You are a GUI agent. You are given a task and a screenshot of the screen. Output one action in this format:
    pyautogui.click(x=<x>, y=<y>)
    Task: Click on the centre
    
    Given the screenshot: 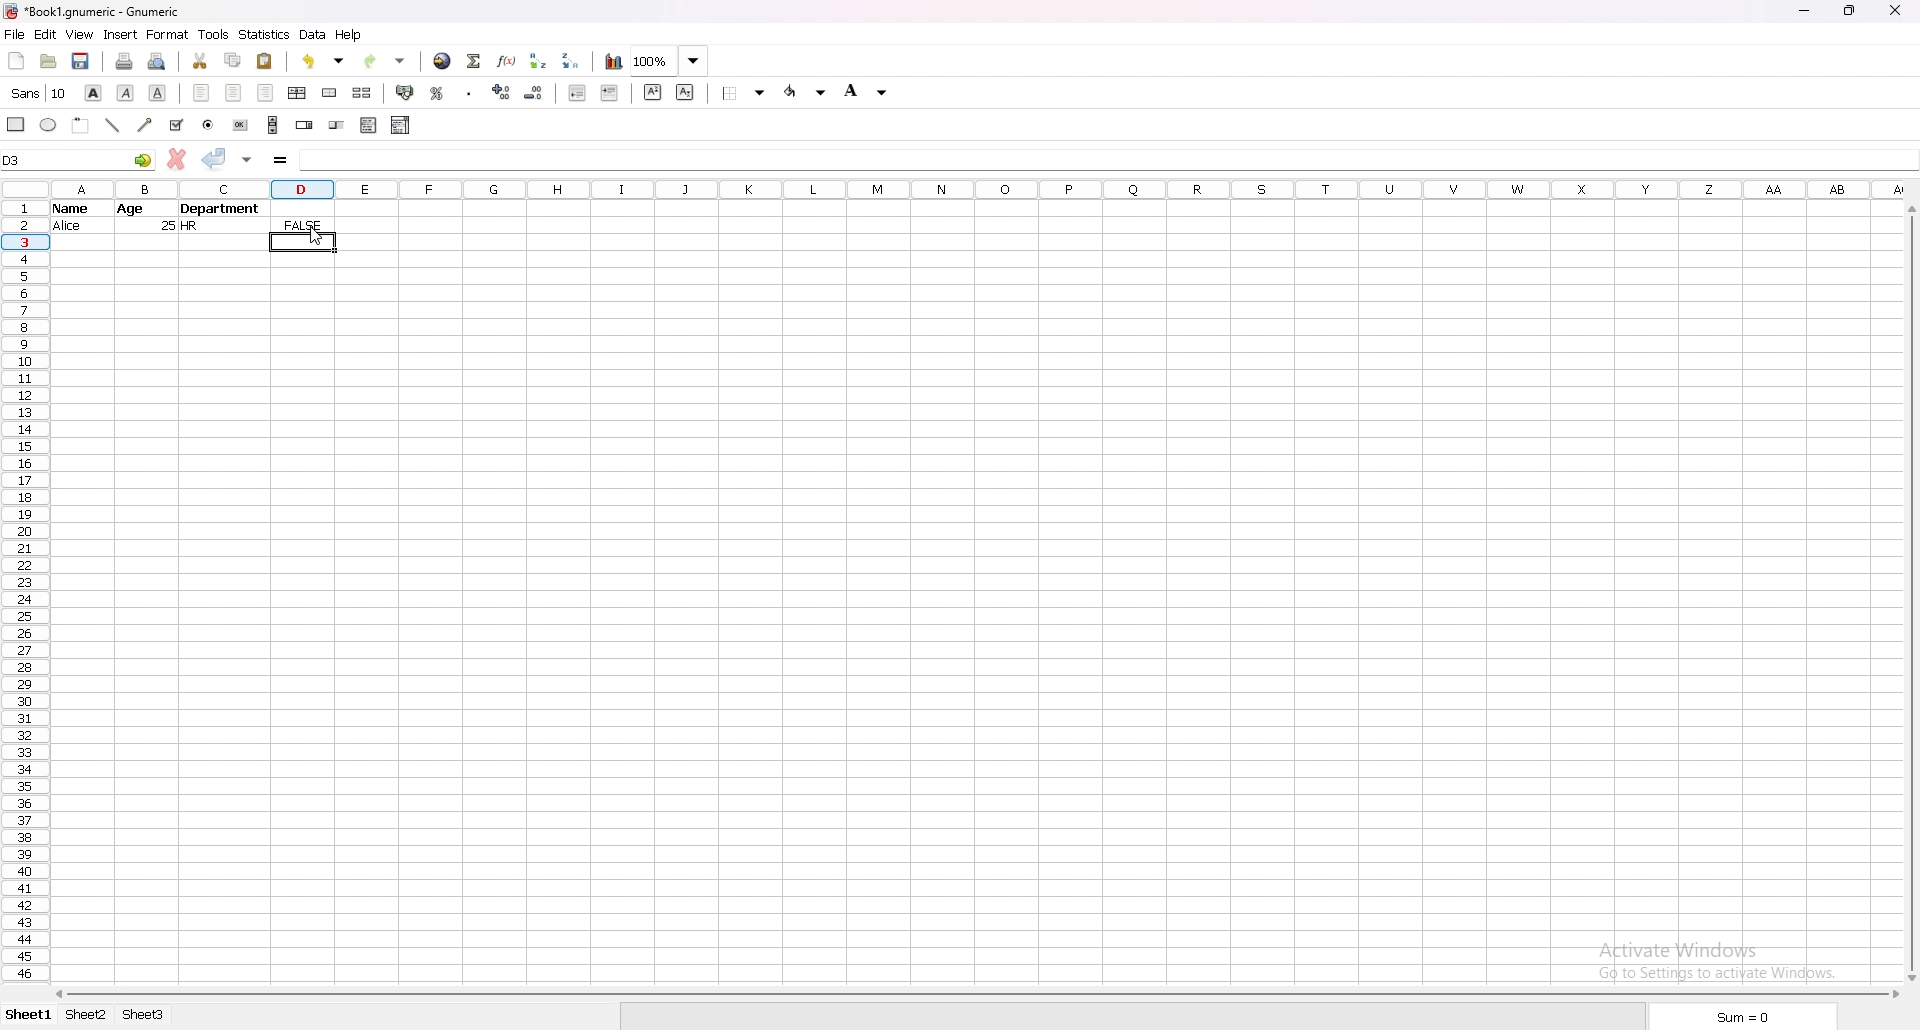 What is the action you would take?
    pyautogui.click(x=233, y=92)
    